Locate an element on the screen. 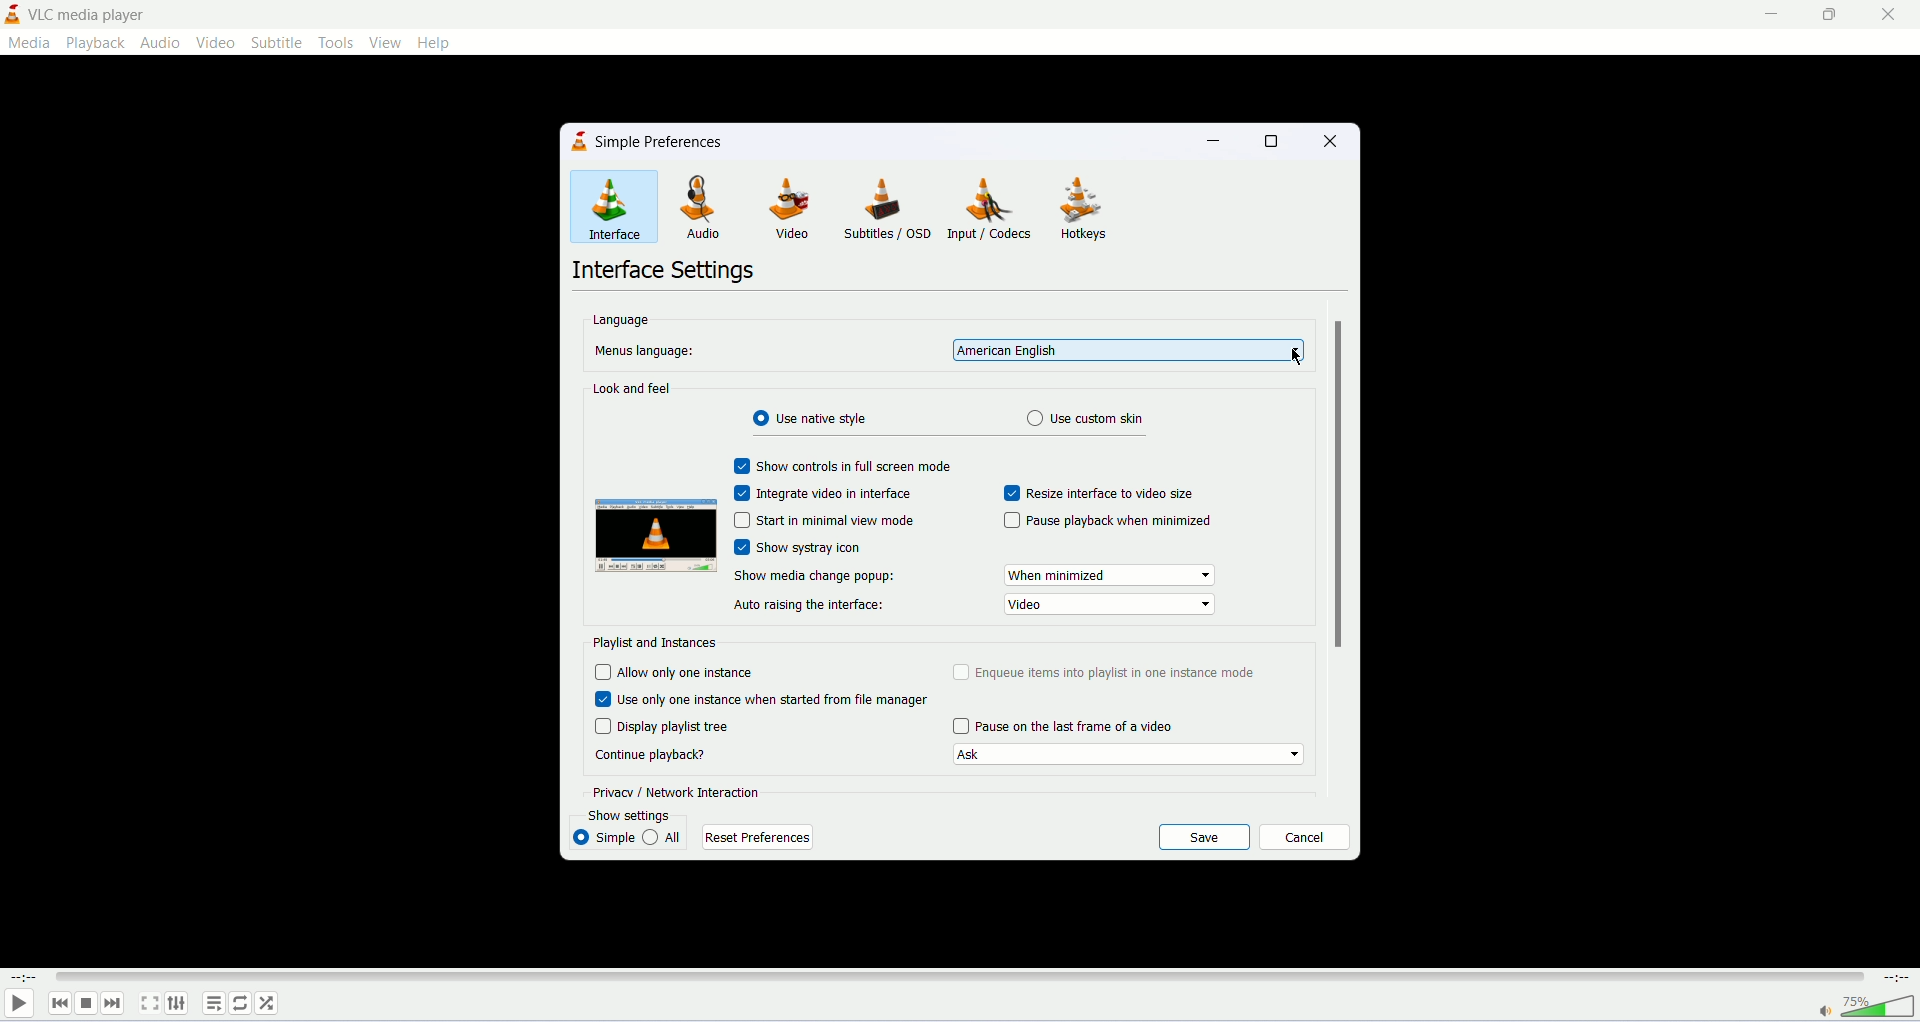 This screenshot has height=1022, width=1920. video is located at coordinates (786, 208).